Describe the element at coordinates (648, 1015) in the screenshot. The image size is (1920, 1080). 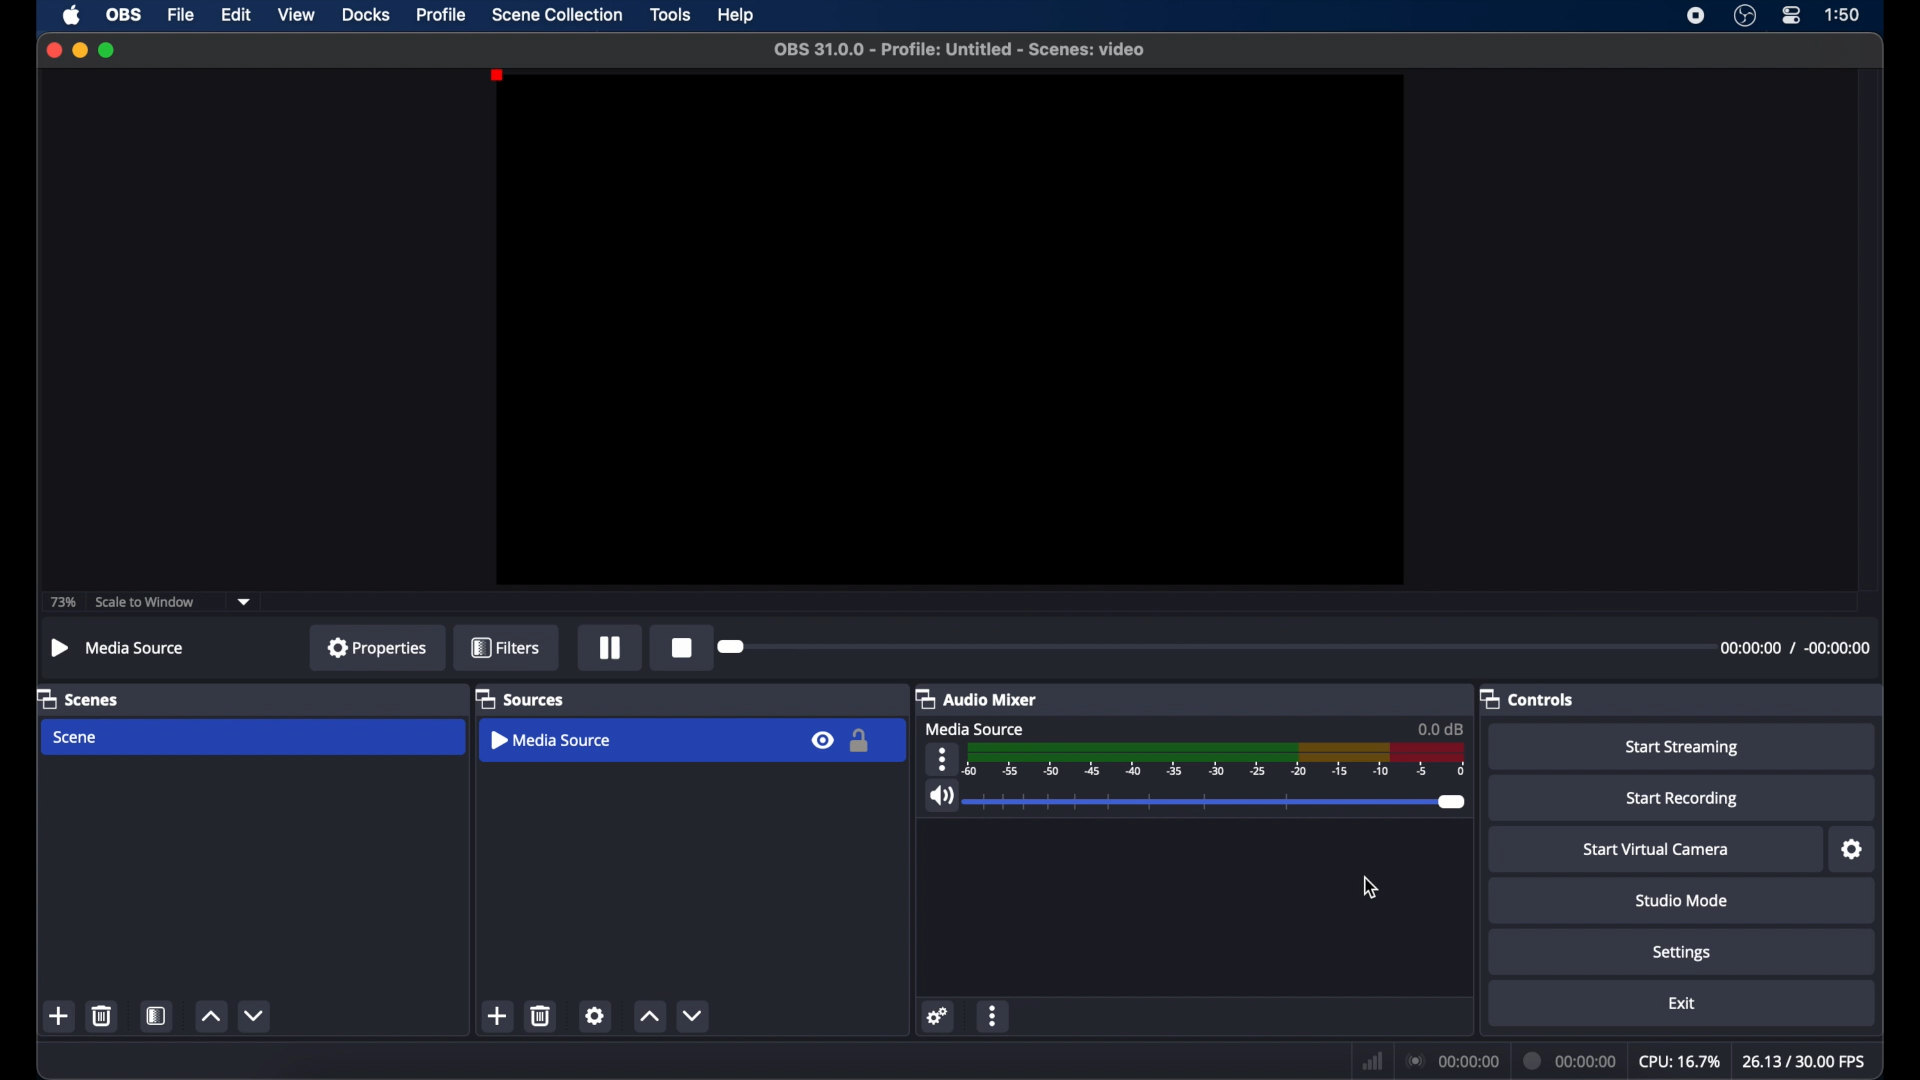
I see `increment` at that location.